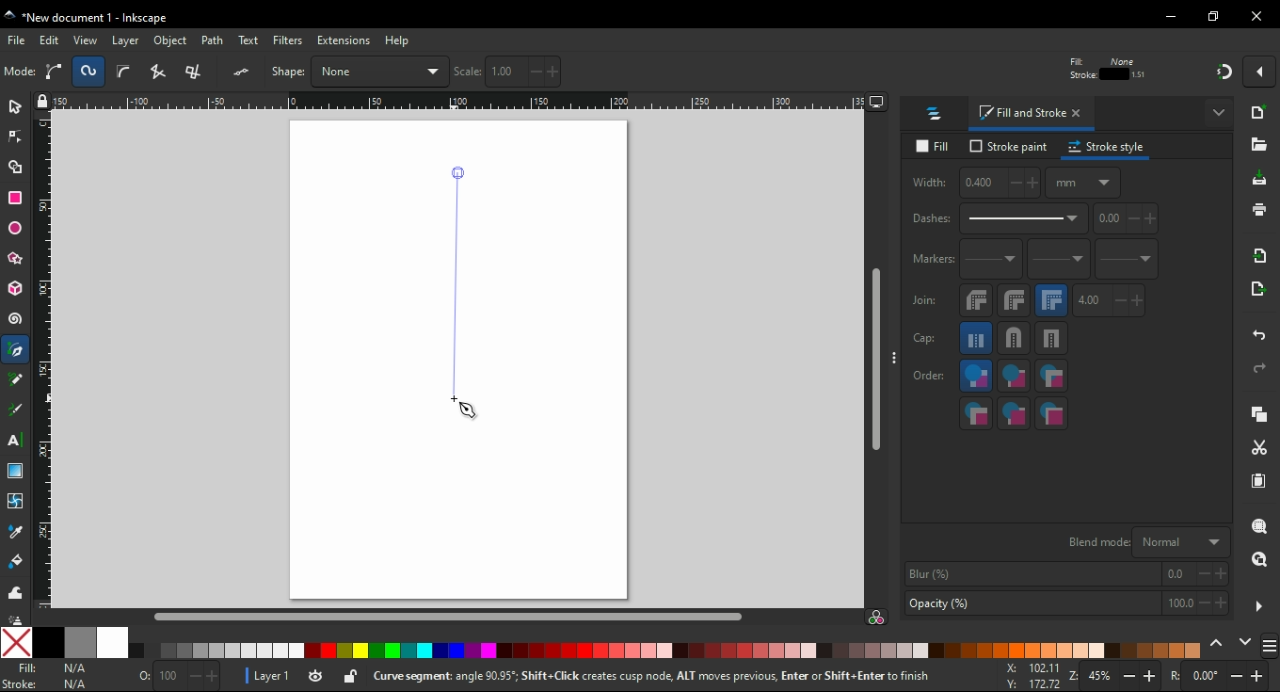  Describe the element at coordinates (1027, 650) in the screenshot. I see `color tone pallete` at that location.